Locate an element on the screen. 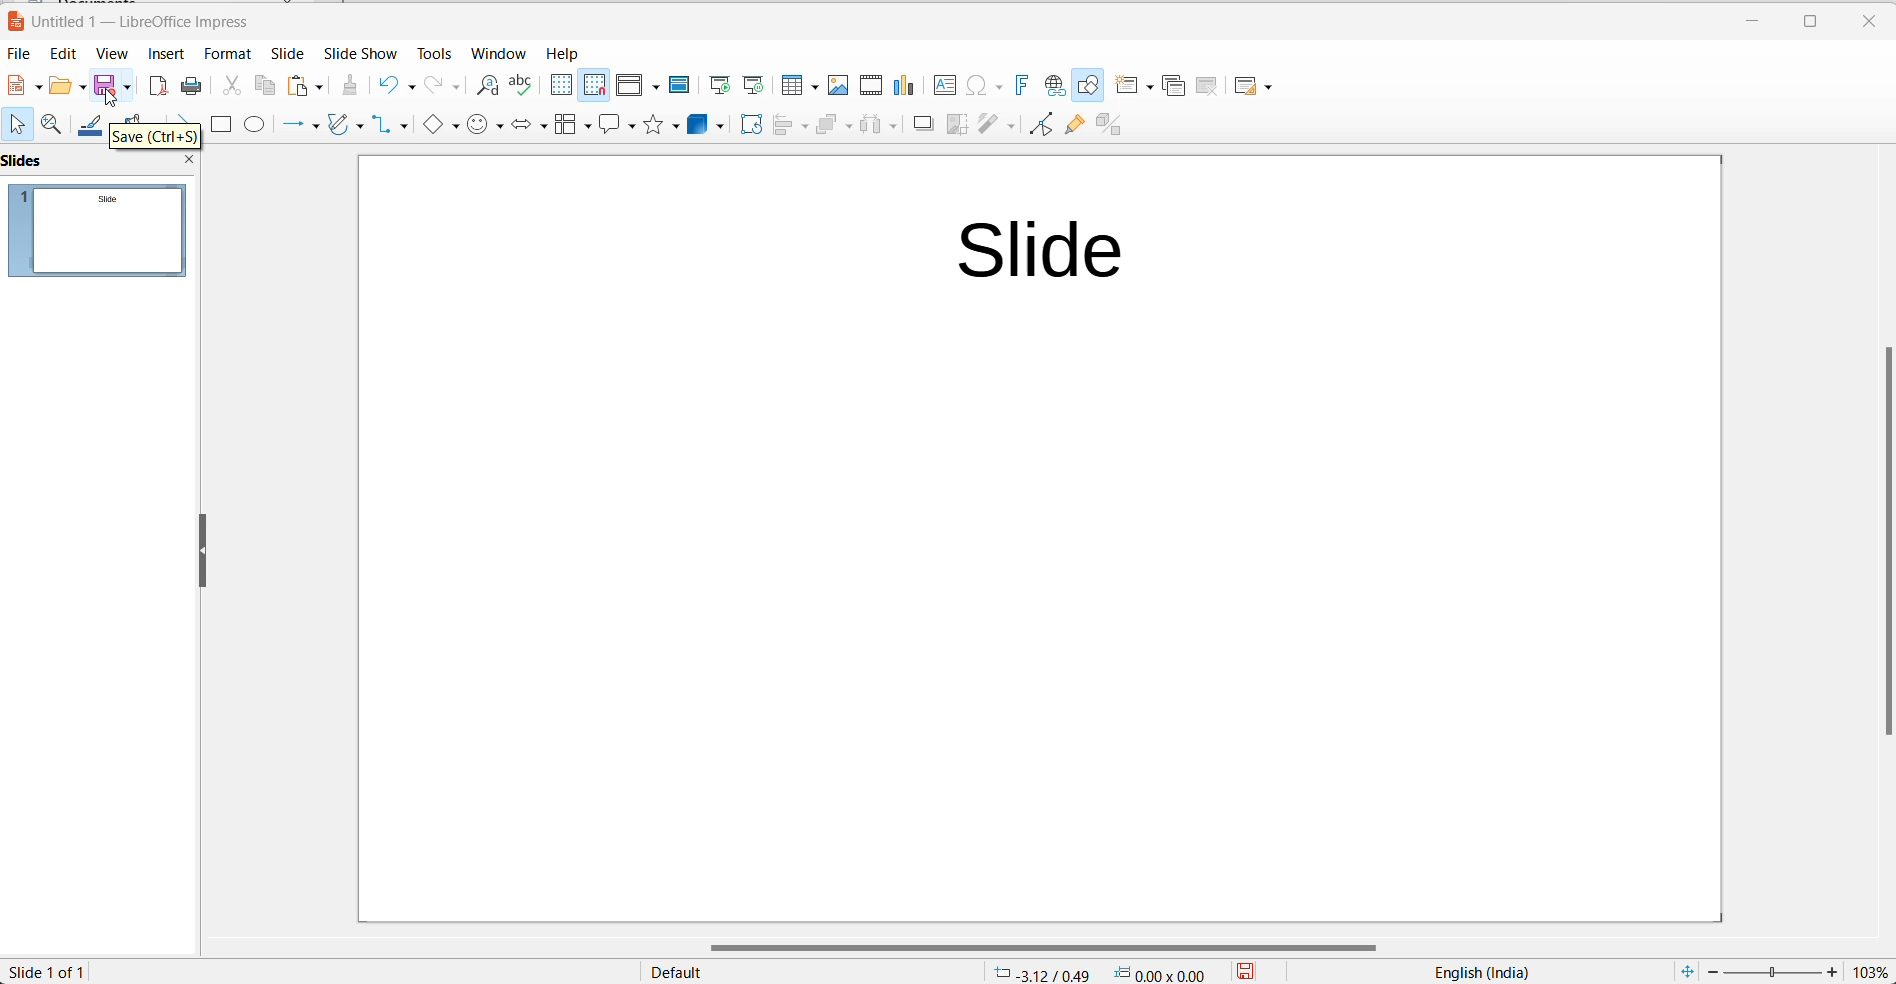  line colour is located at coordinates (93, 129).